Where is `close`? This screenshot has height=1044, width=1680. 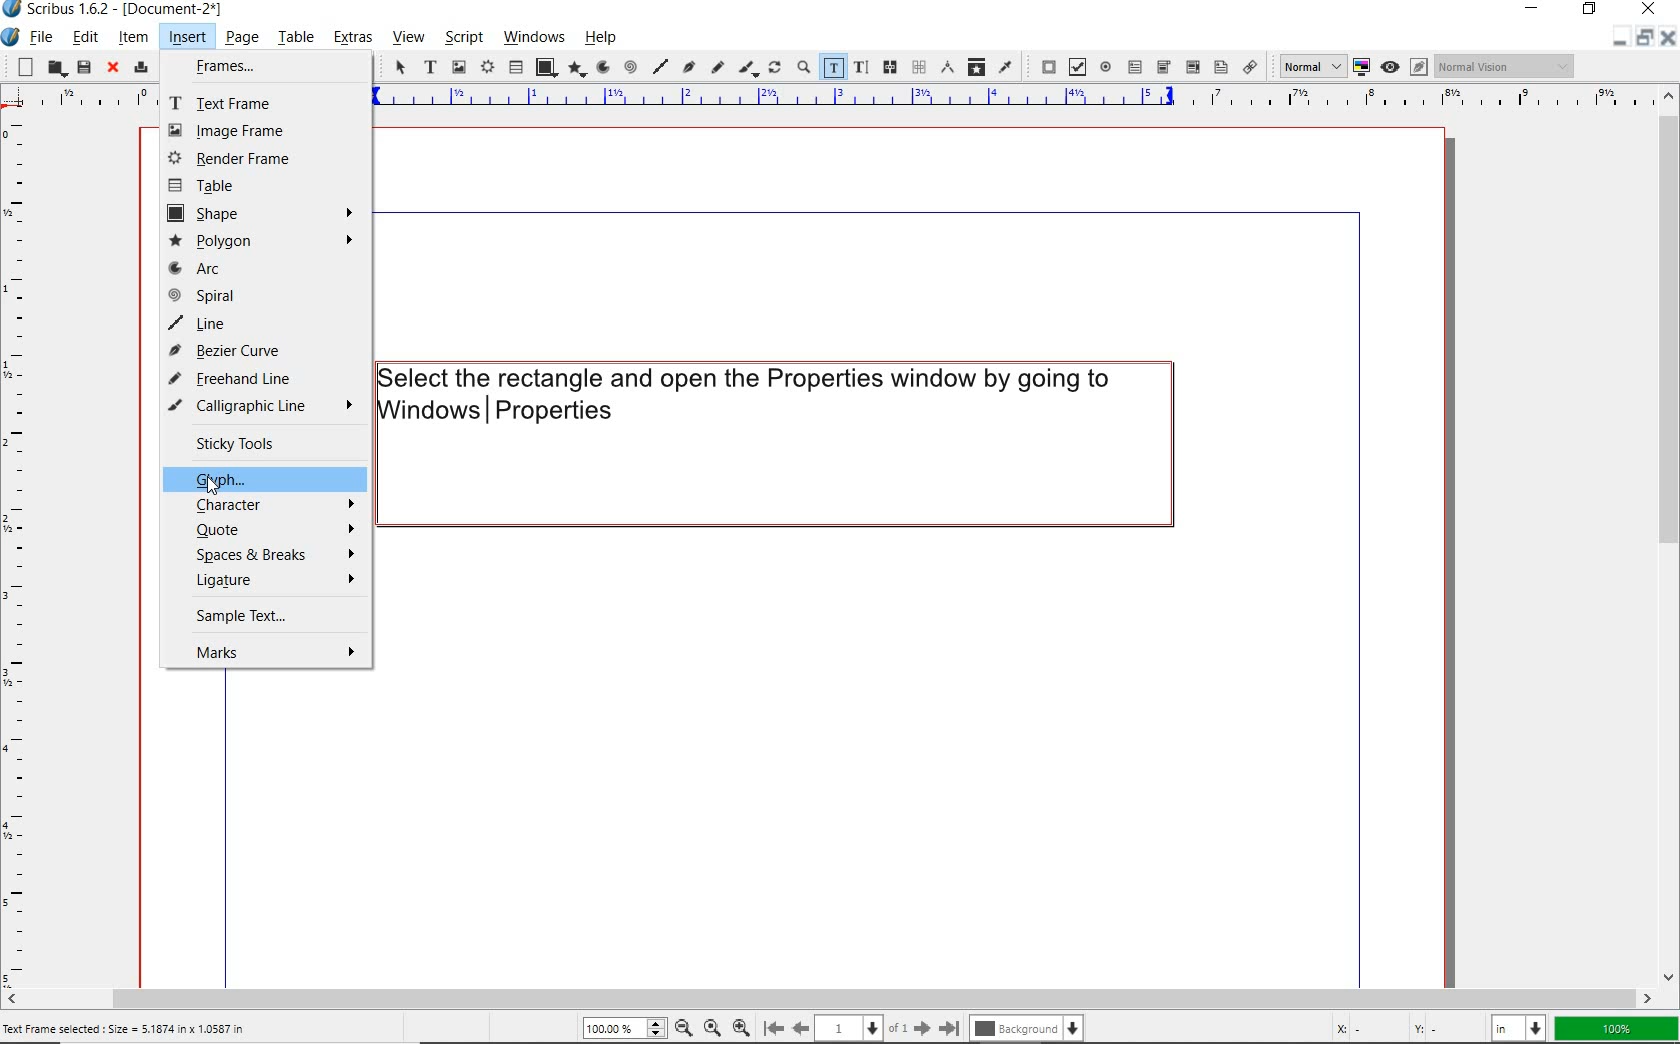 close is located at coordinates (113, 69).